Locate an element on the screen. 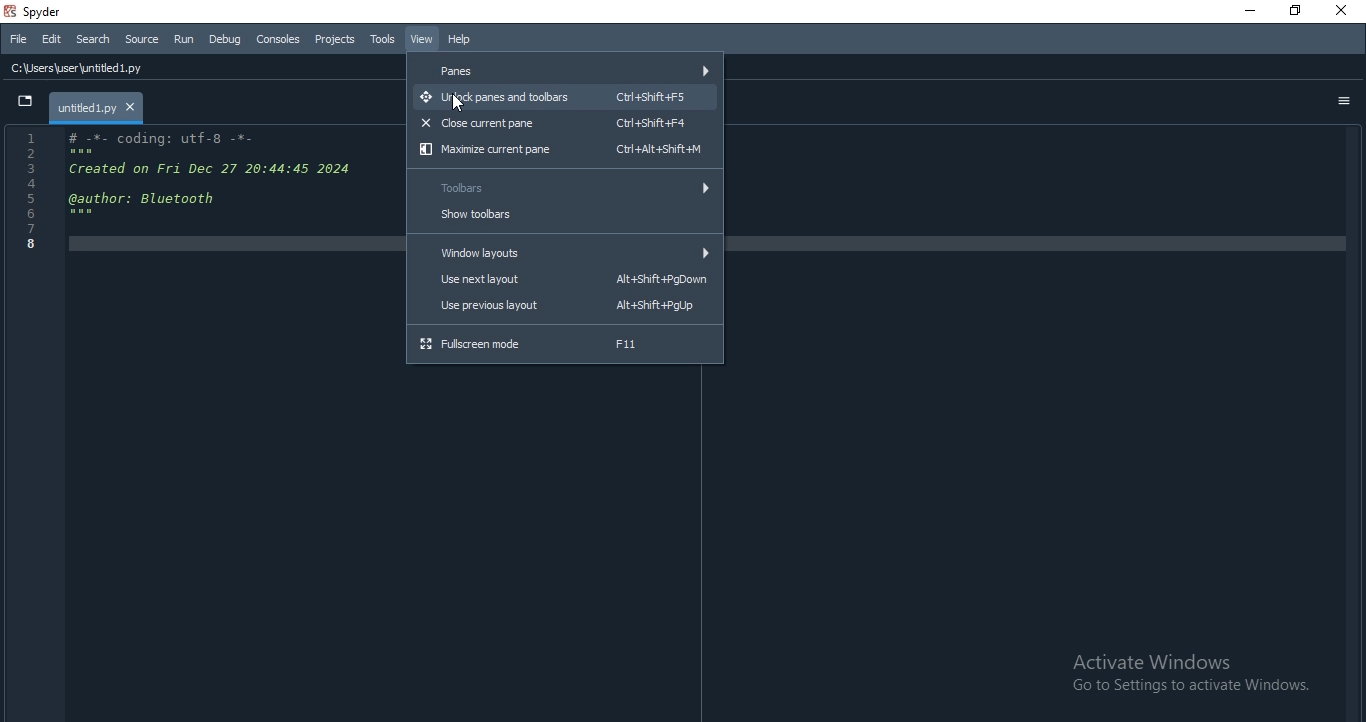 This screenshot has height=722, width=1366. dropdown is located at coordinates (27, 104).